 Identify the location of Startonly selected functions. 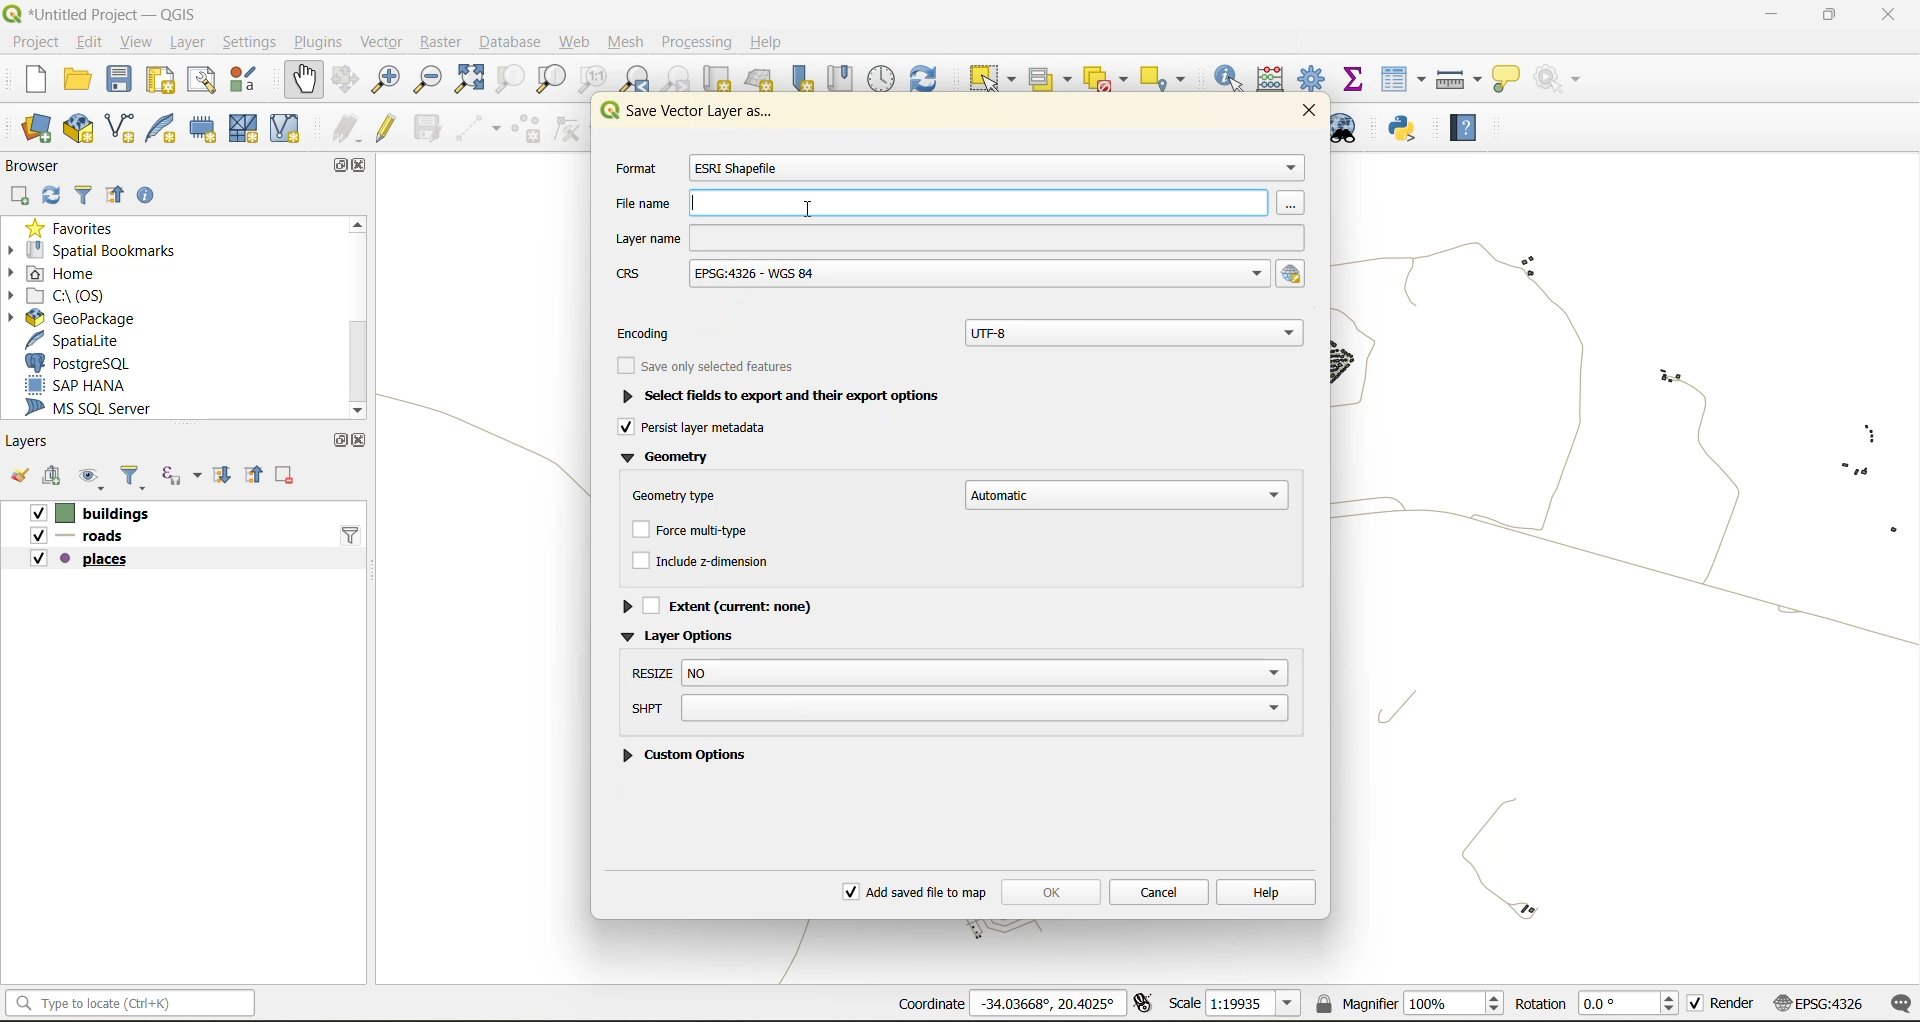
(705, 367).